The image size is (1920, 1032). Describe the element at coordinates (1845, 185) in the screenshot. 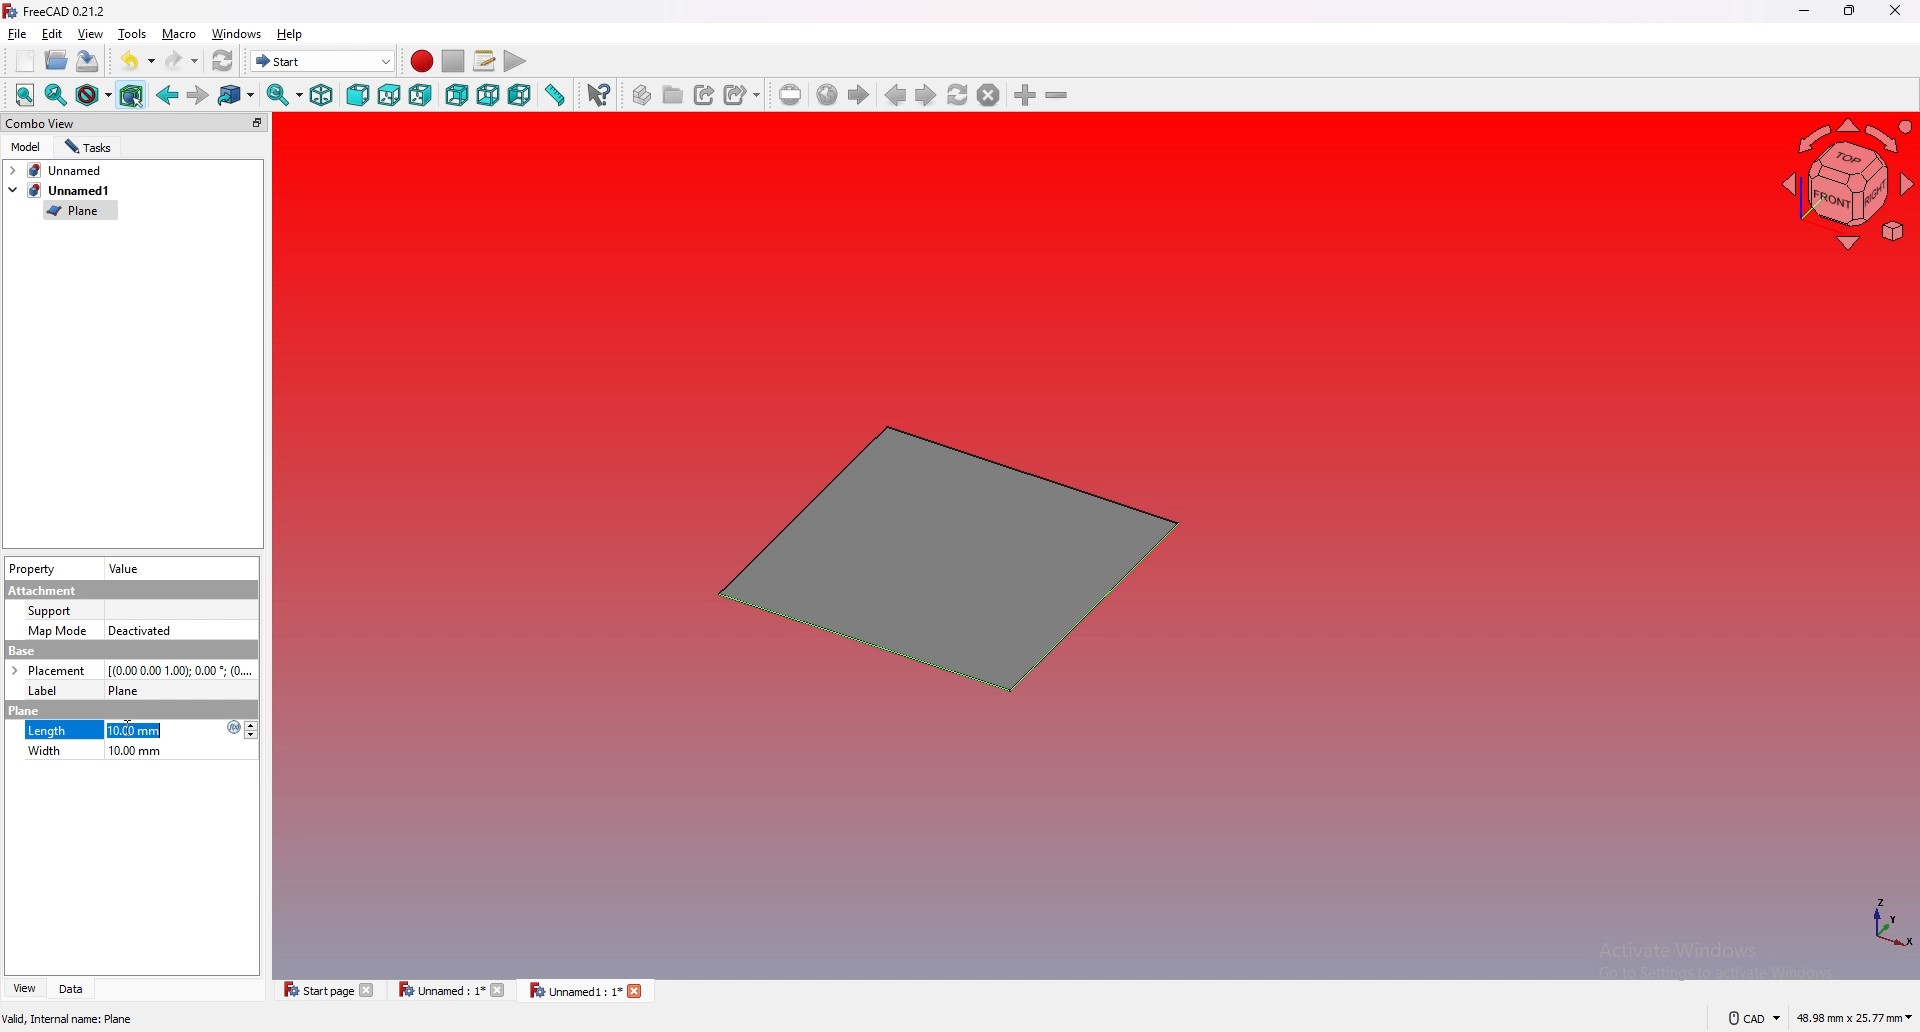

I see `navigation cube` at that location.